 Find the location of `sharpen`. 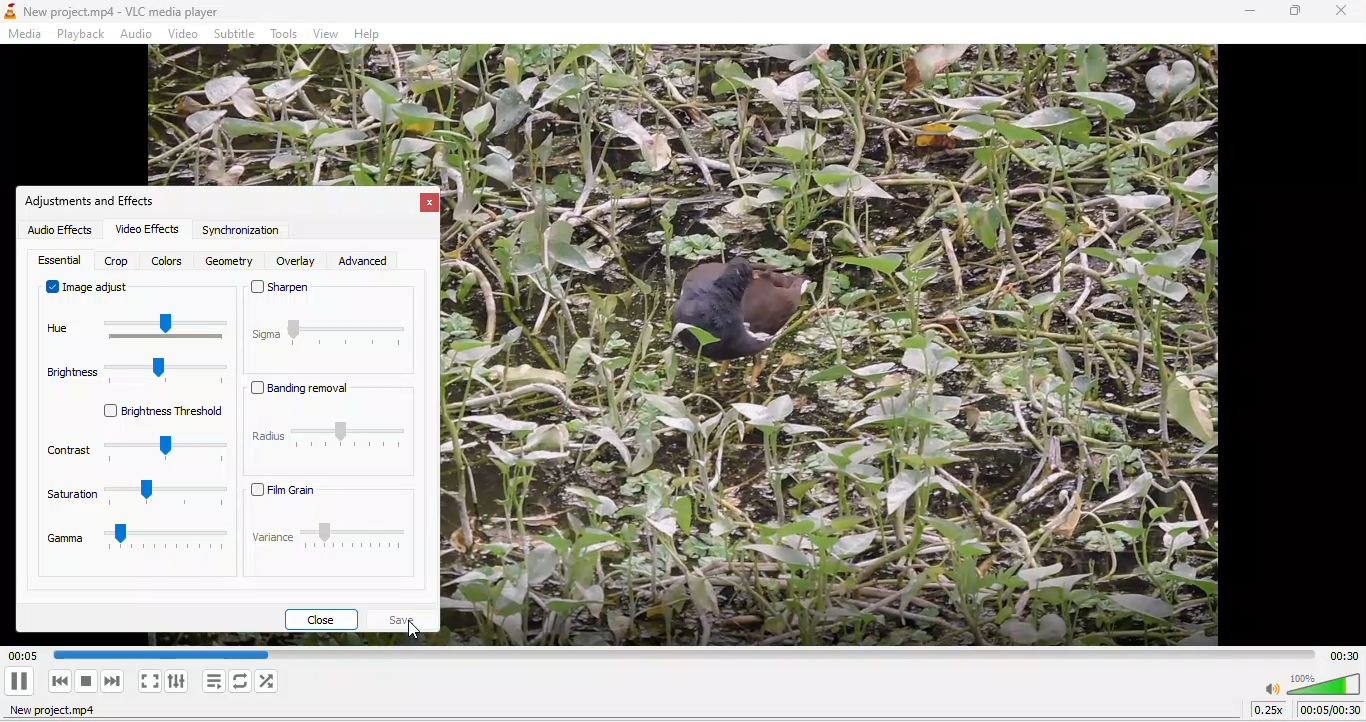

sharpen is located at coordinates (332, 298).